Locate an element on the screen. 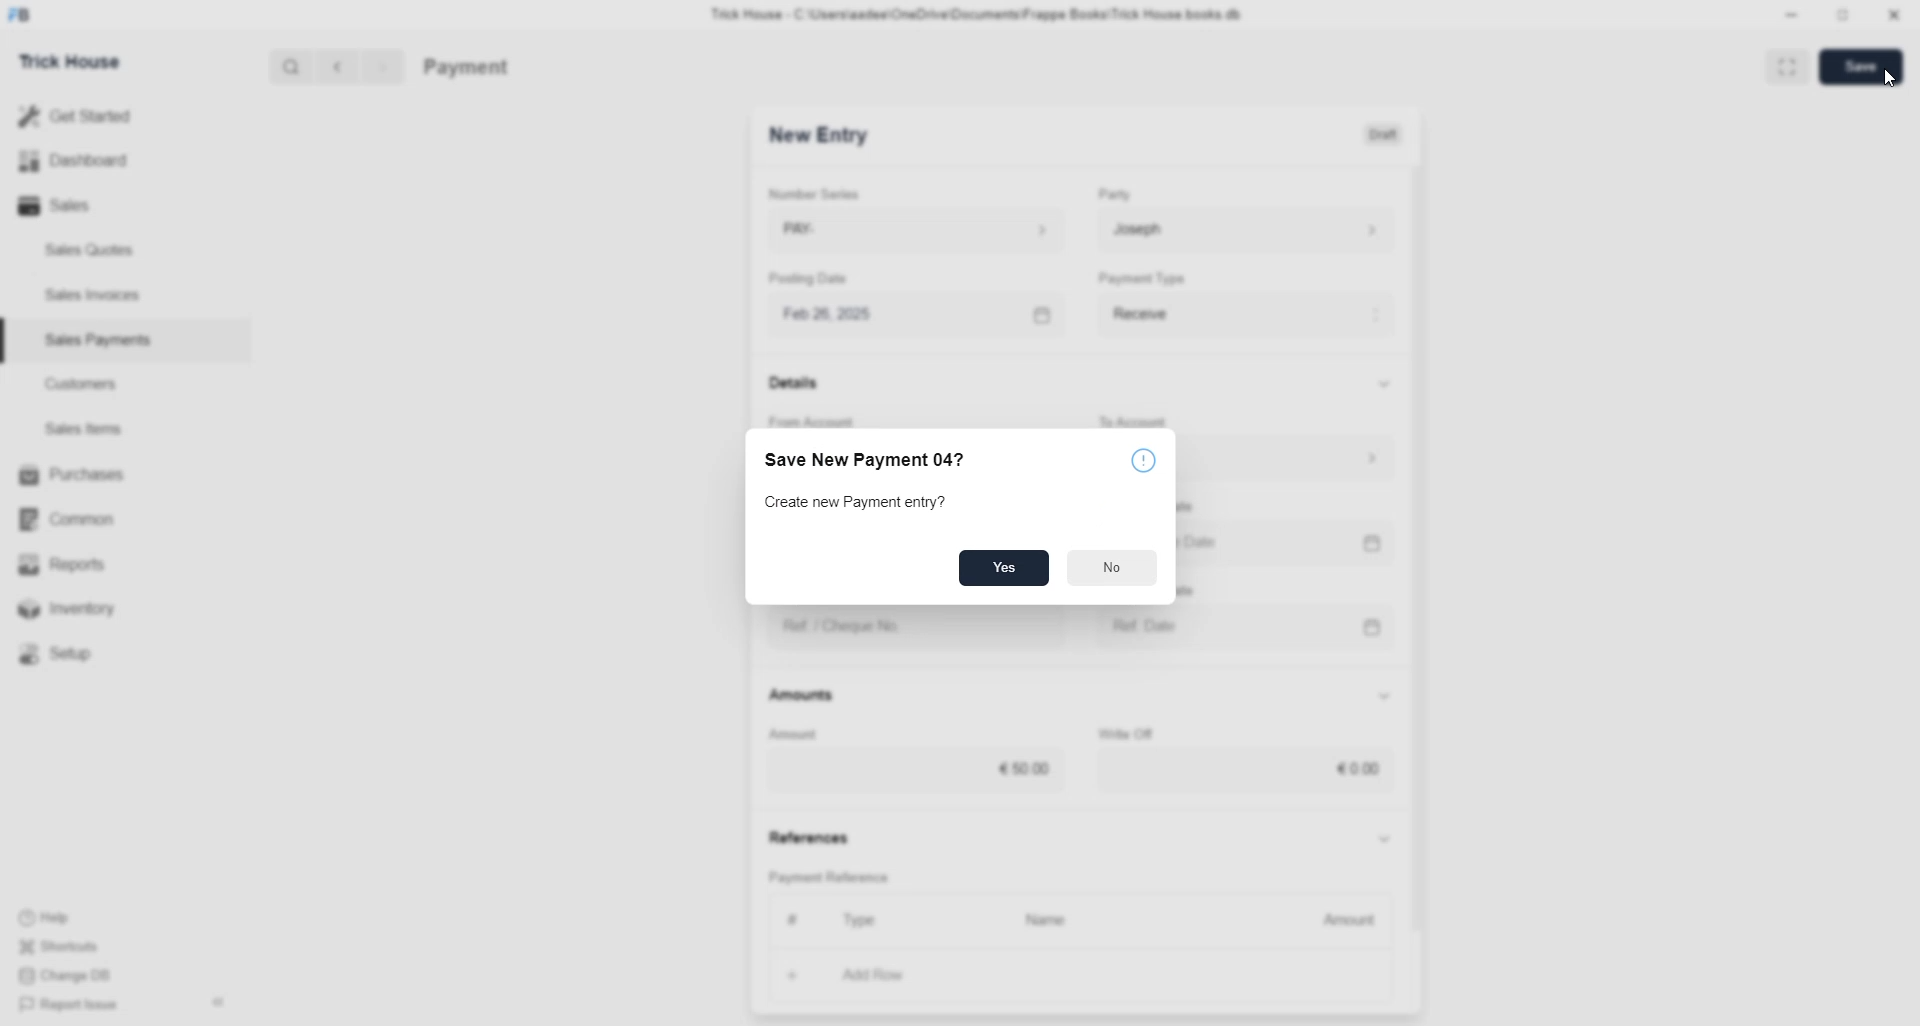 Image resolution: width=1920 pixels, height=1026 pixels. info is located at coordinates (1143, 459).